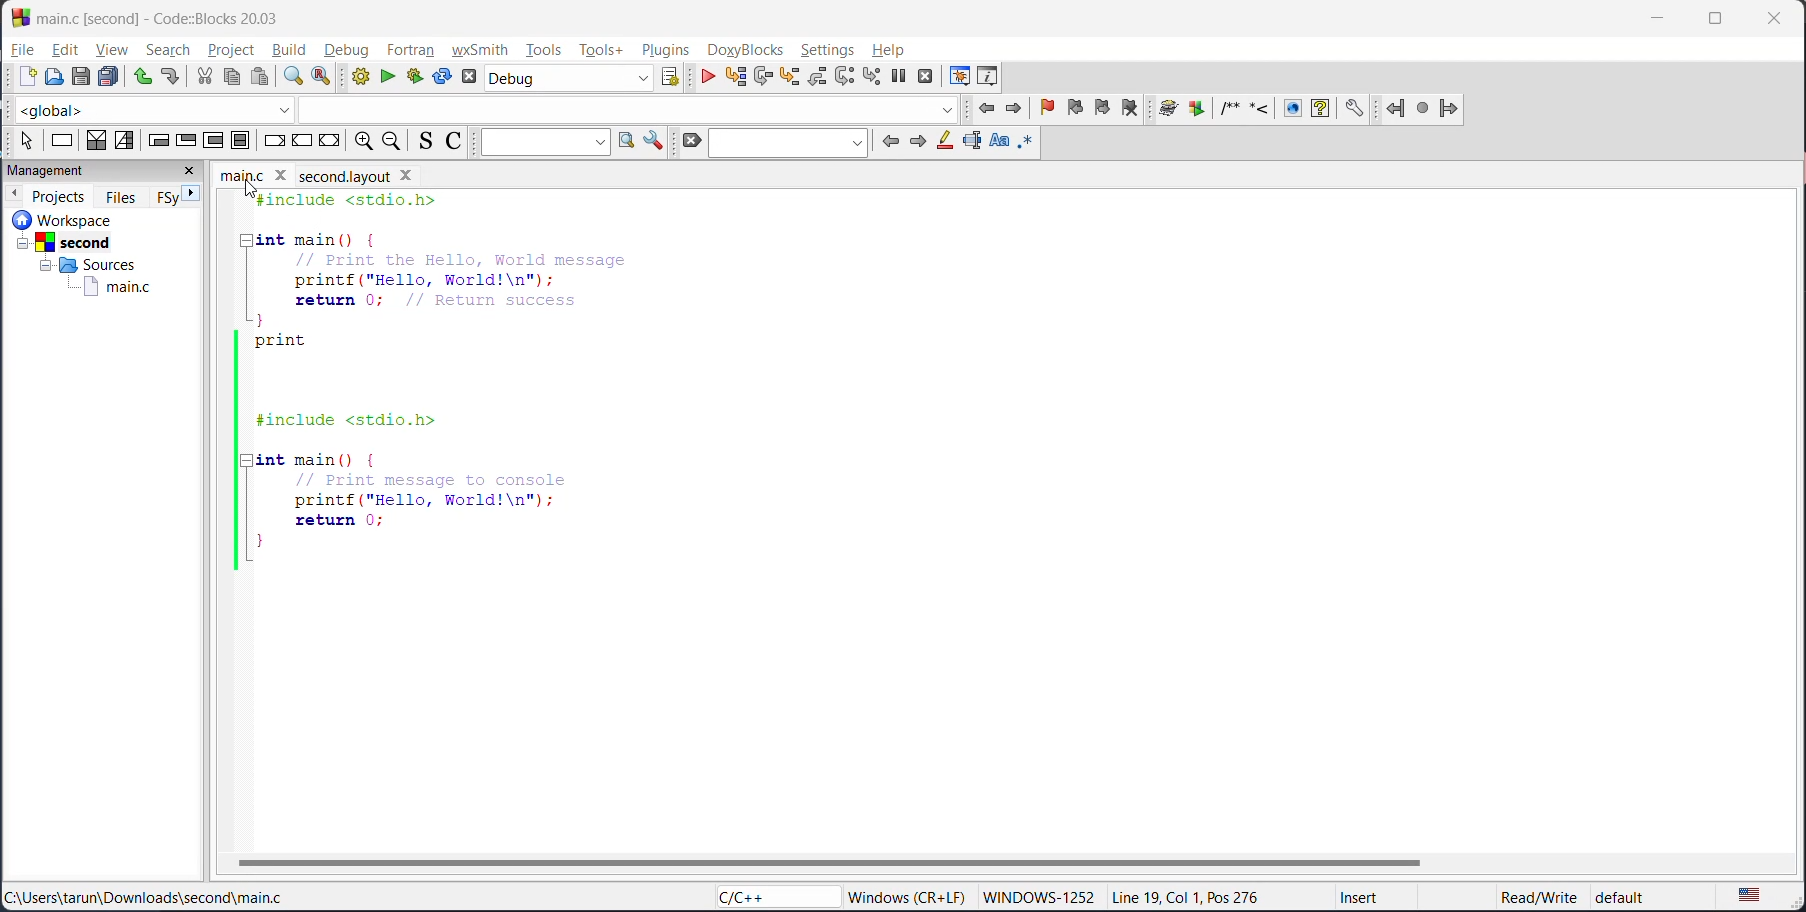 The height and width of the screenshot is (912, 1806). What do you see at coordinates (121, 195) in the screenshot?
I see `files` at bounding box center [121, 195].